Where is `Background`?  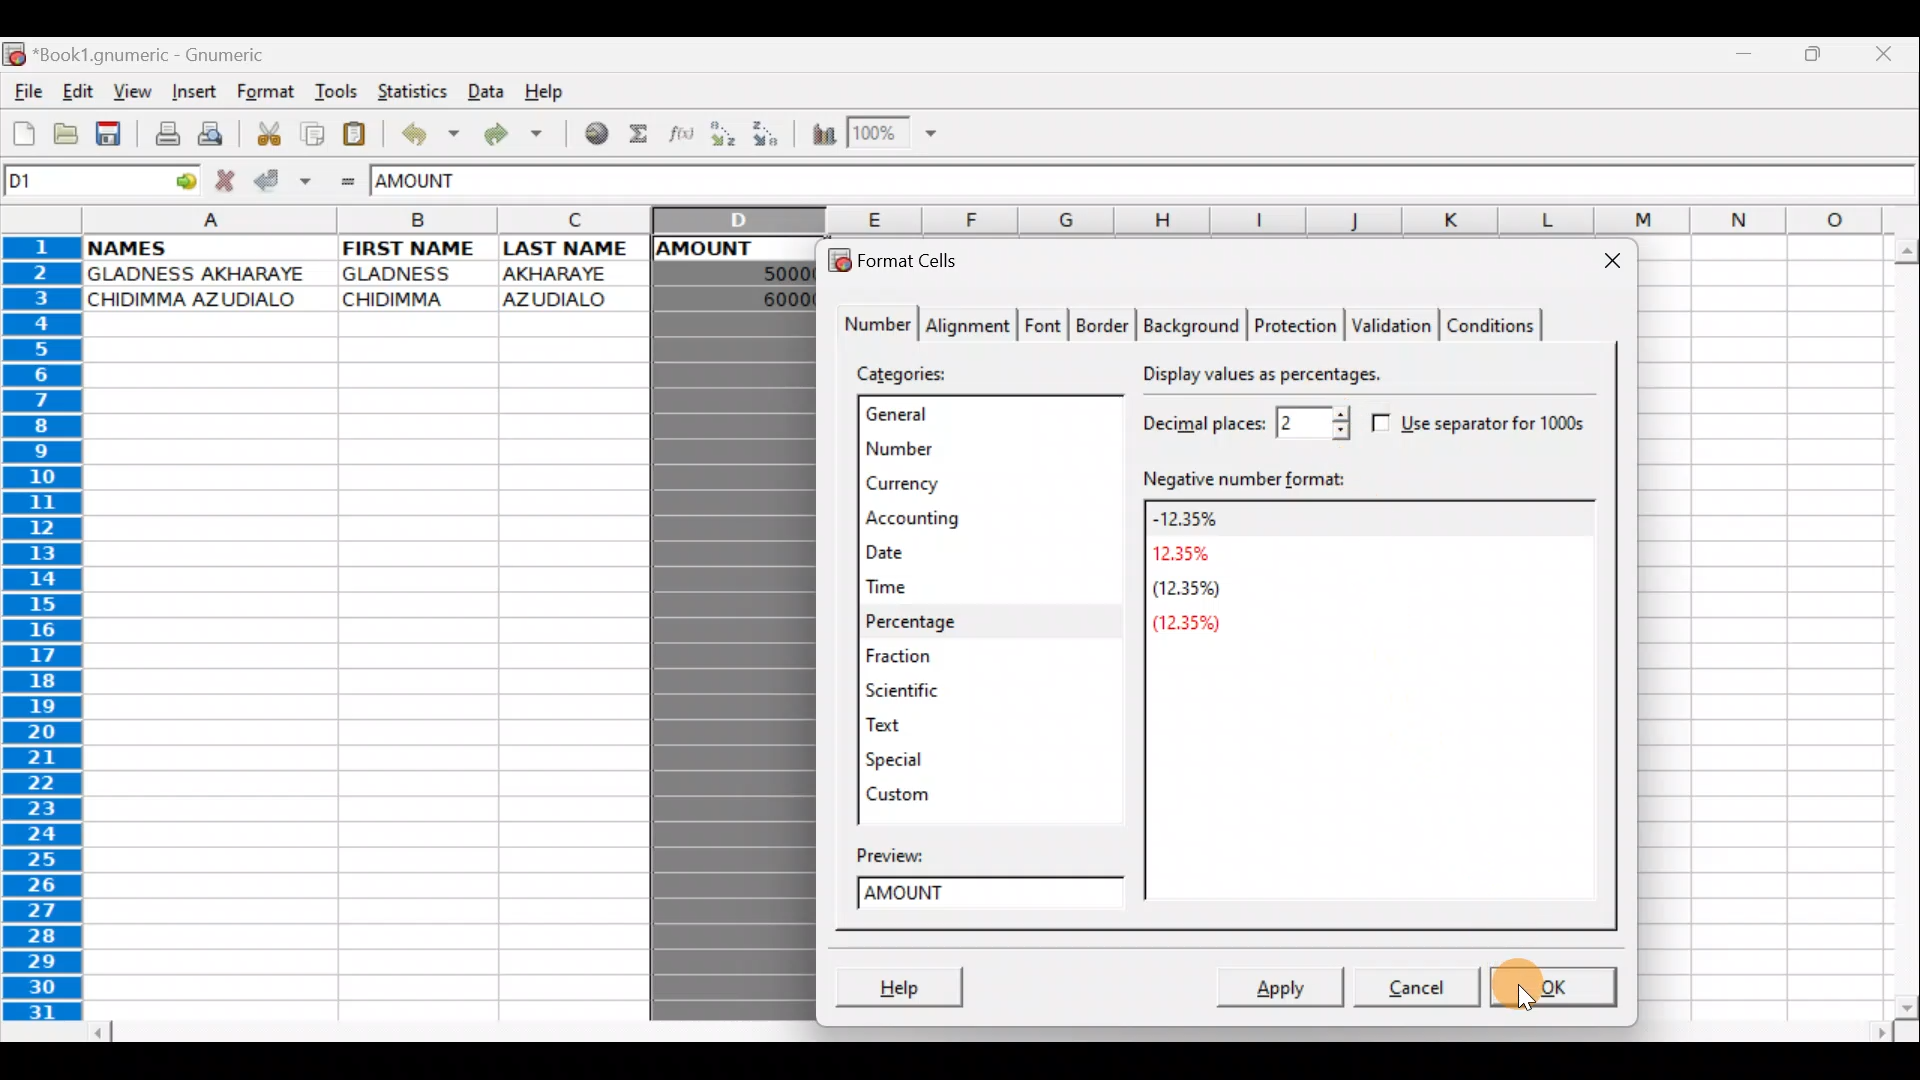
Background is located at coordinates (1194, 324).